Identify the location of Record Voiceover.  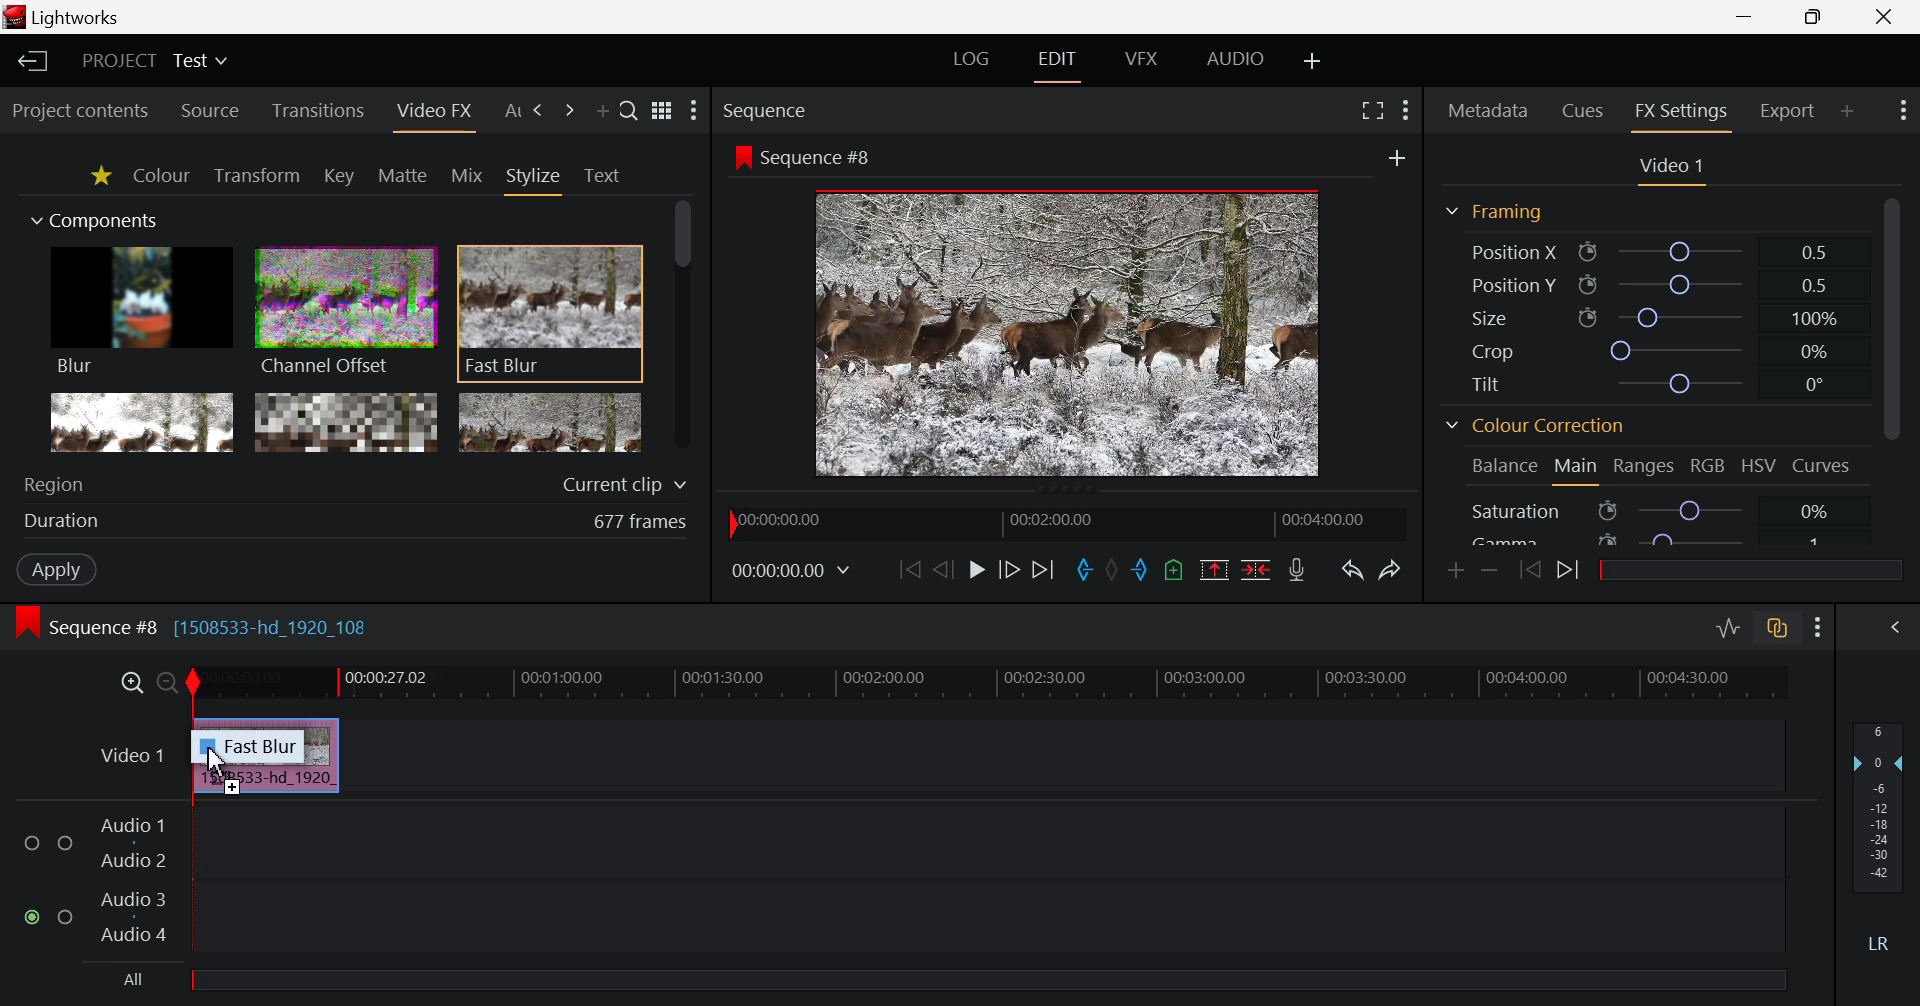
(1297, 573).